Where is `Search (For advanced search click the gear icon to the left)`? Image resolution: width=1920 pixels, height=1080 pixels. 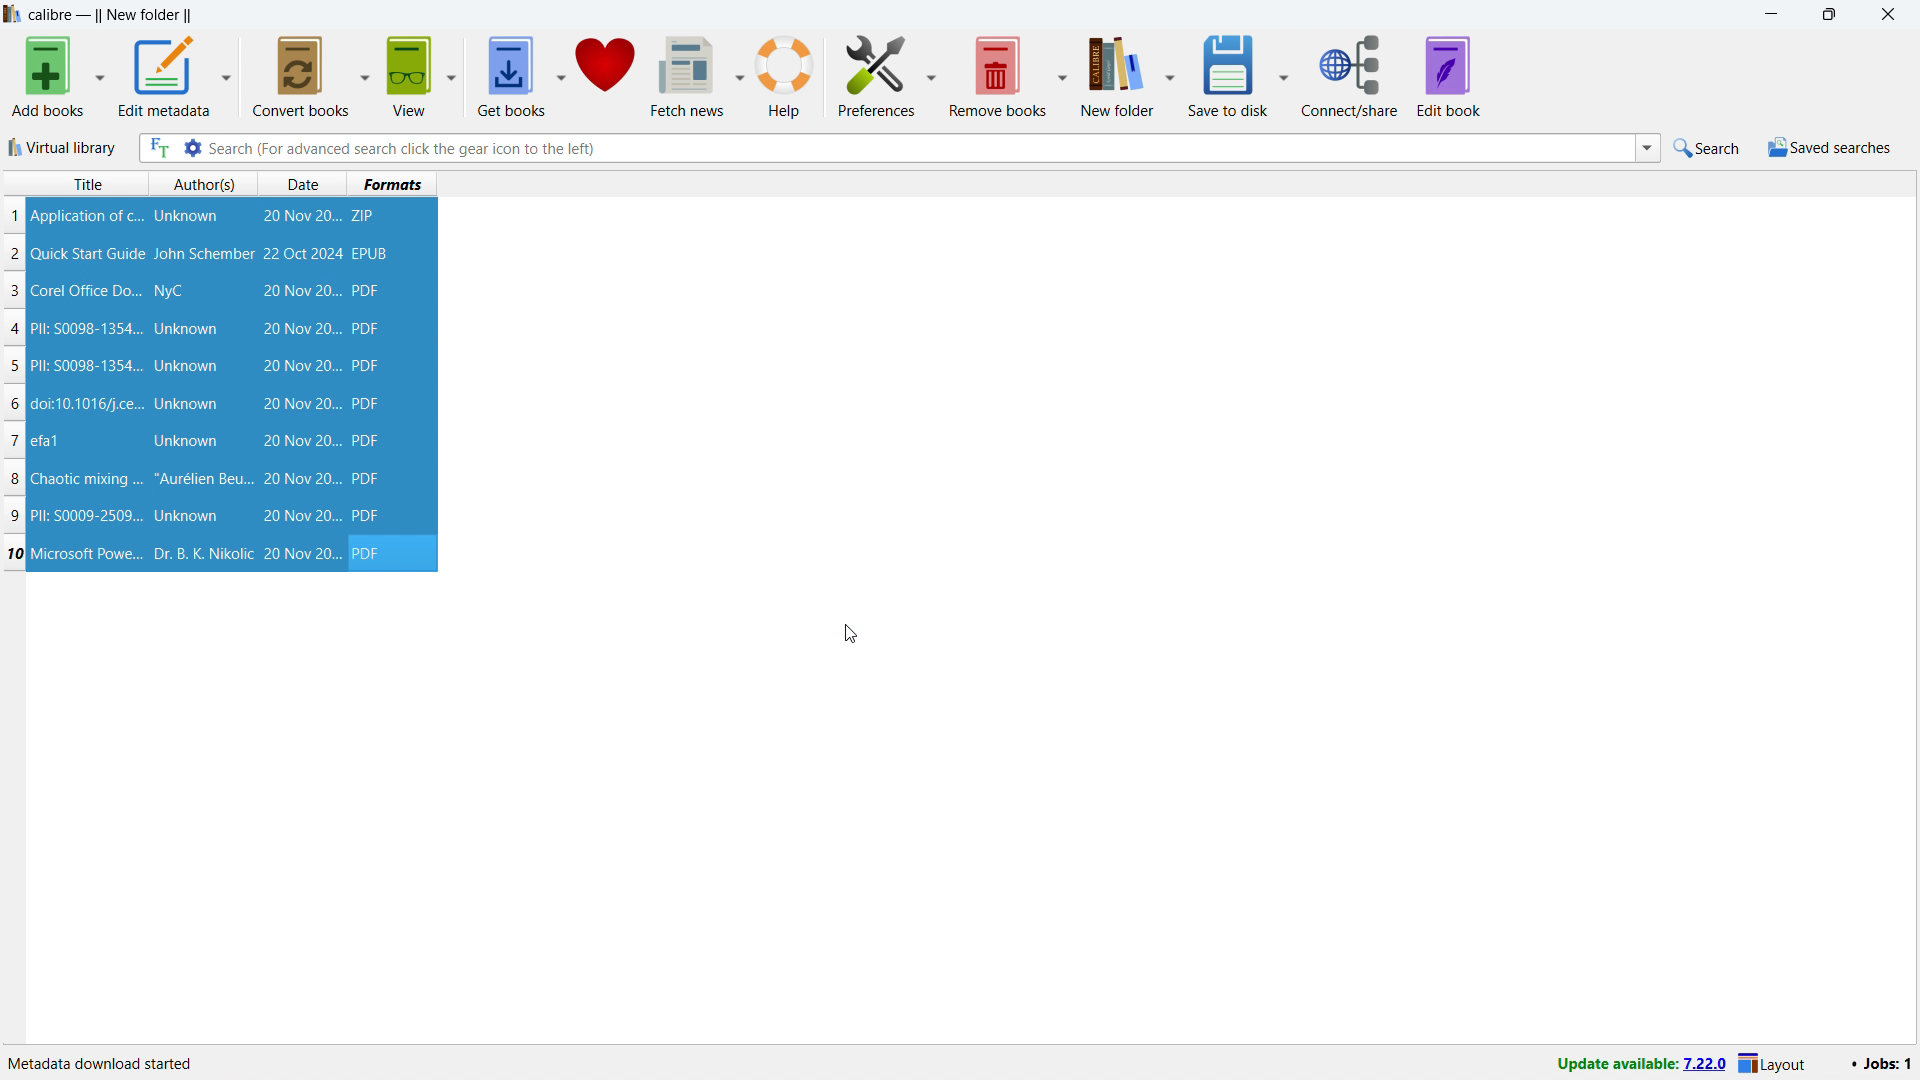
Search (For advanced search click the gear icon to the left) is located at coordinates (918, 147).